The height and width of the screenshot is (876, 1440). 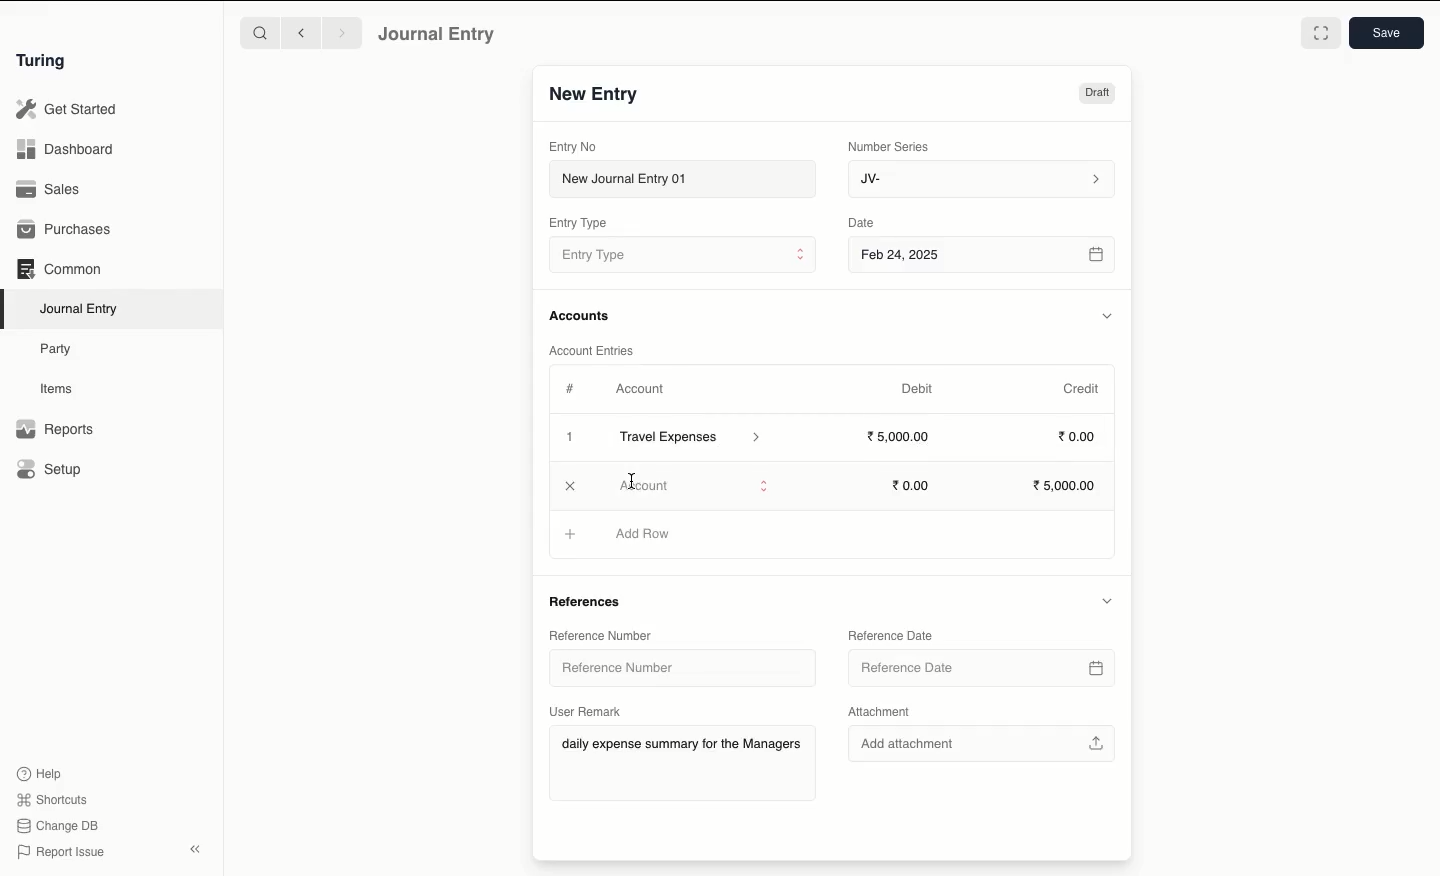 I want to click on Journal Entry, so click(x=80, y=310).